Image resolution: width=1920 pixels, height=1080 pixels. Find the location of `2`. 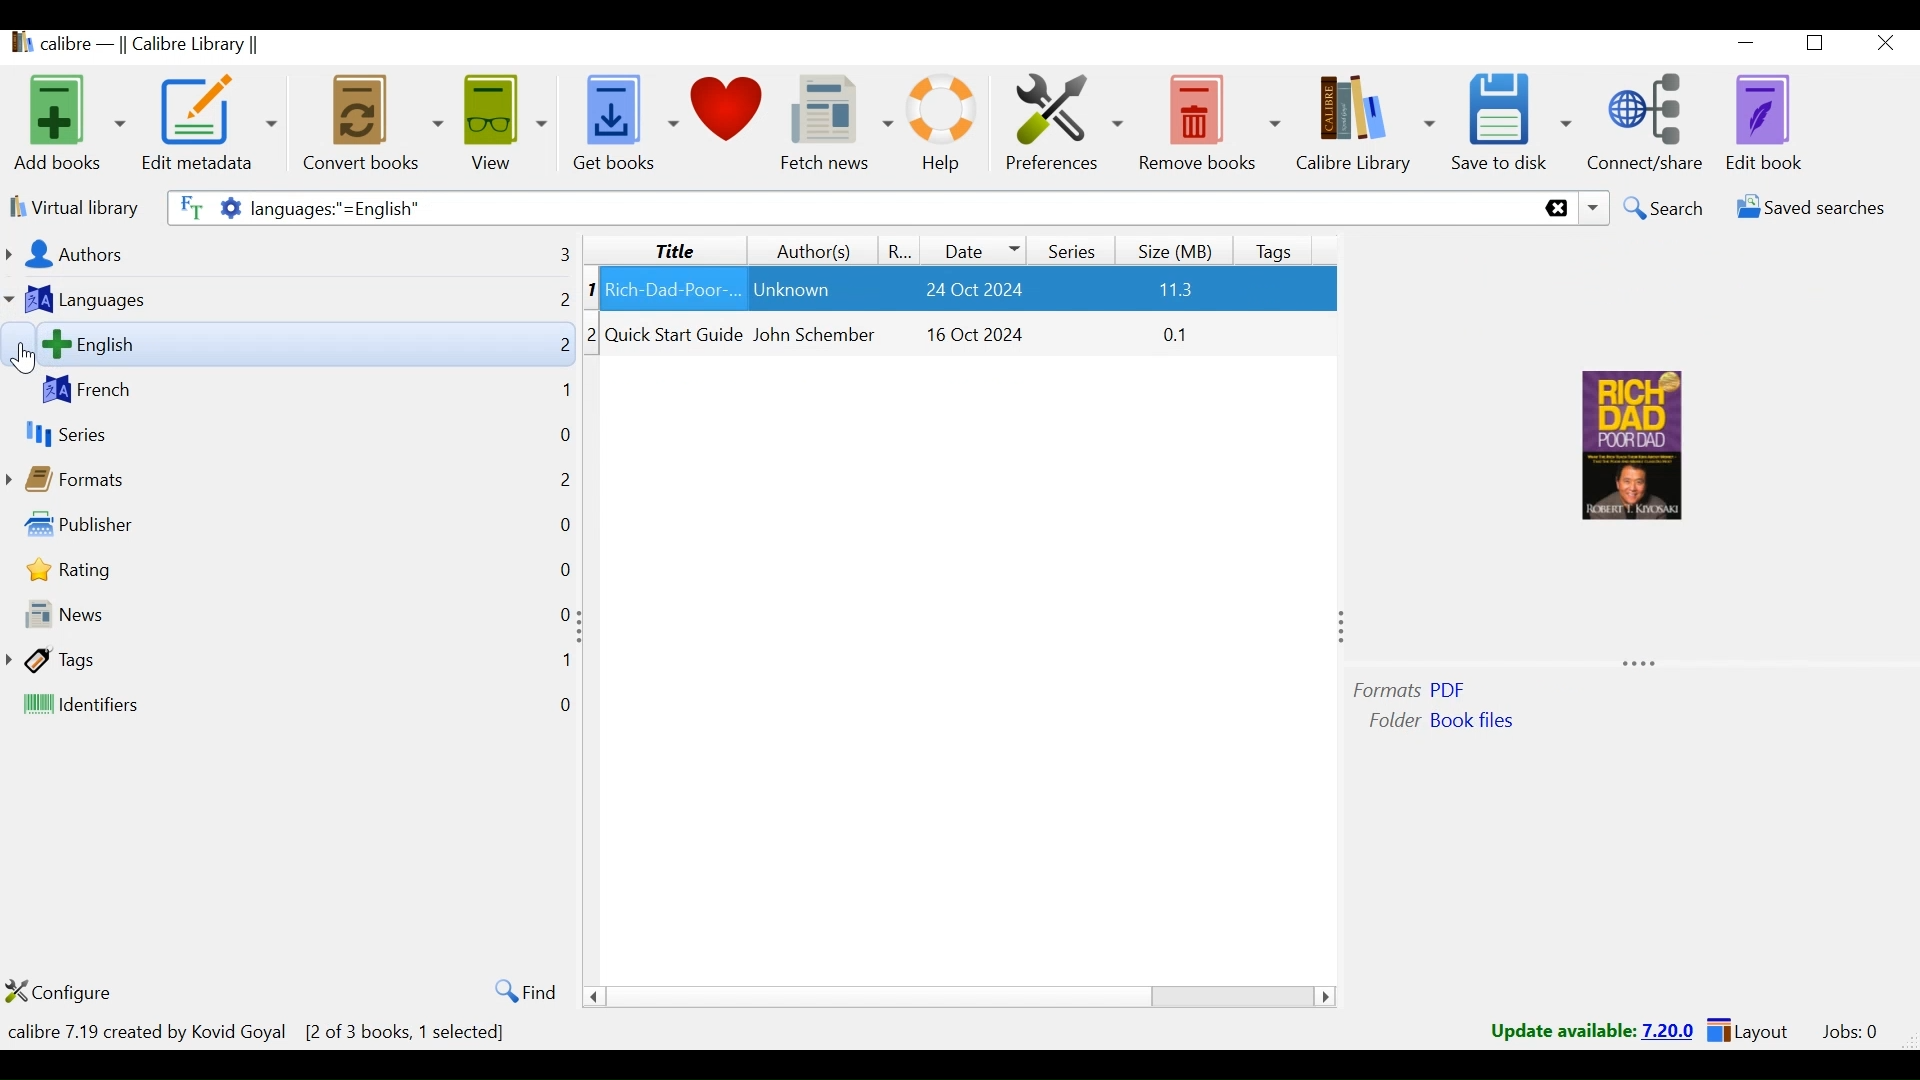

2 is located at coordinates (563, 305).